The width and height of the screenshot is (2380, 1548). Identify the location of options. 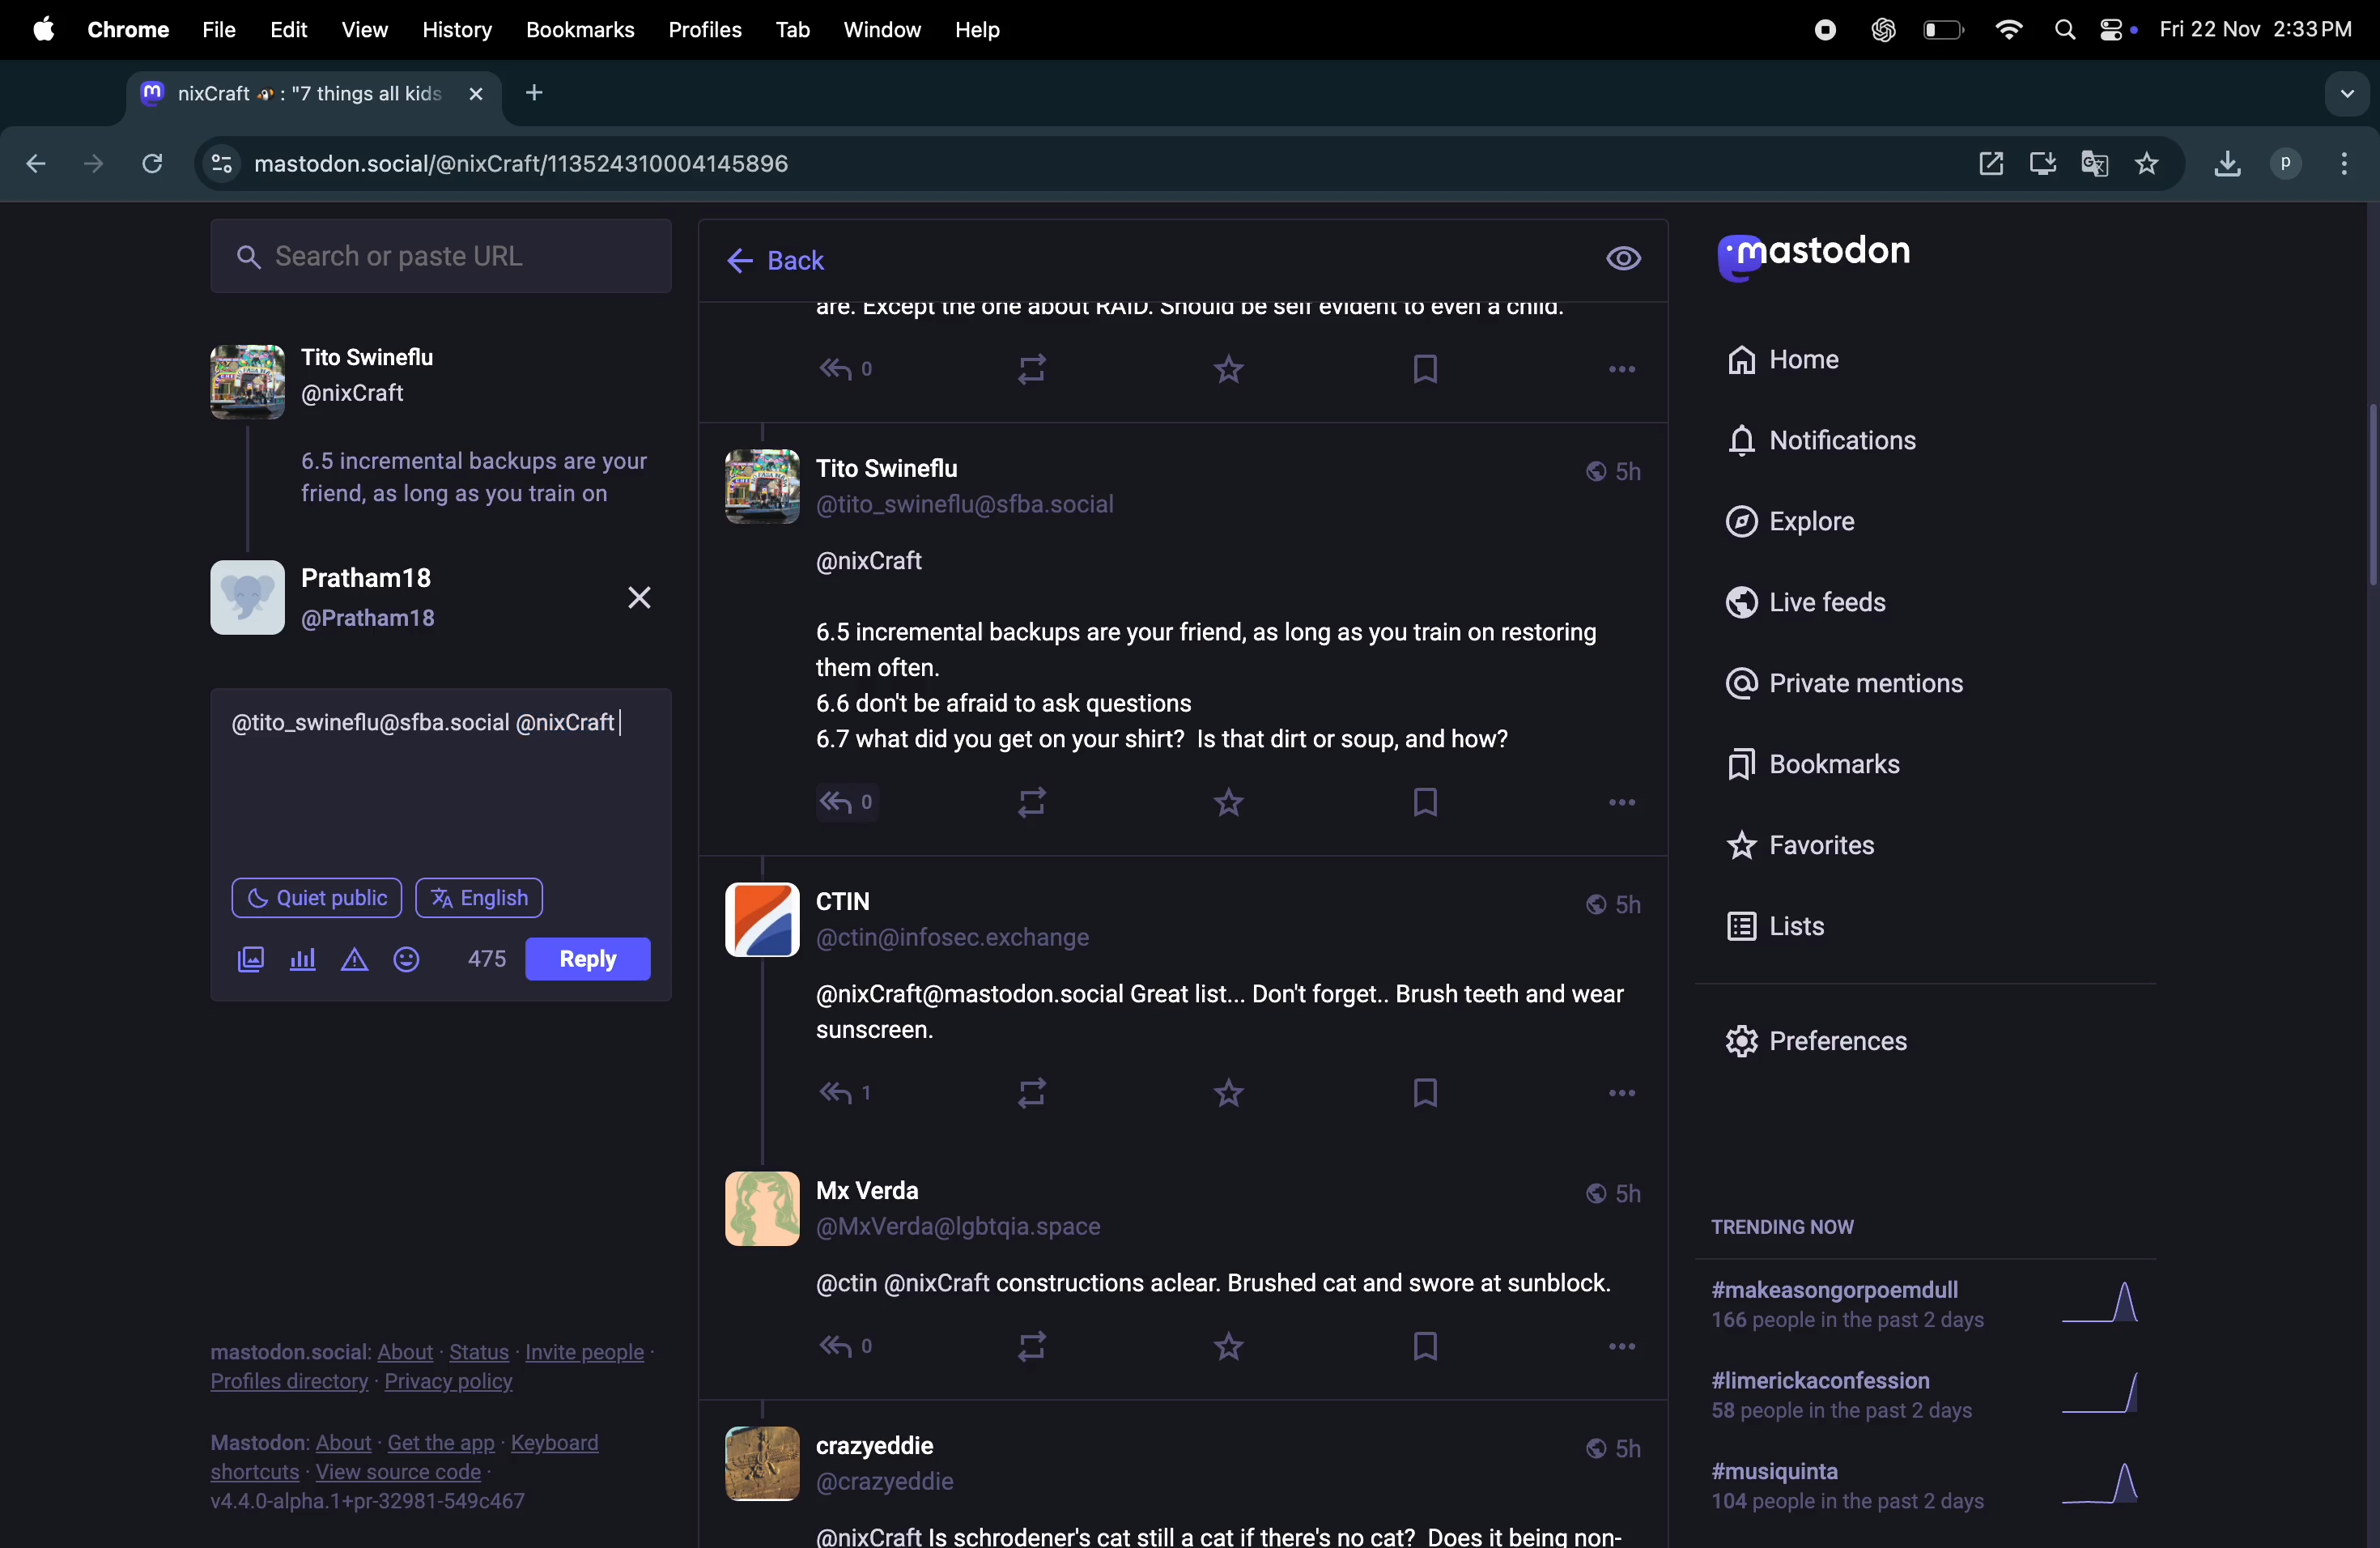
(1620, 1348).